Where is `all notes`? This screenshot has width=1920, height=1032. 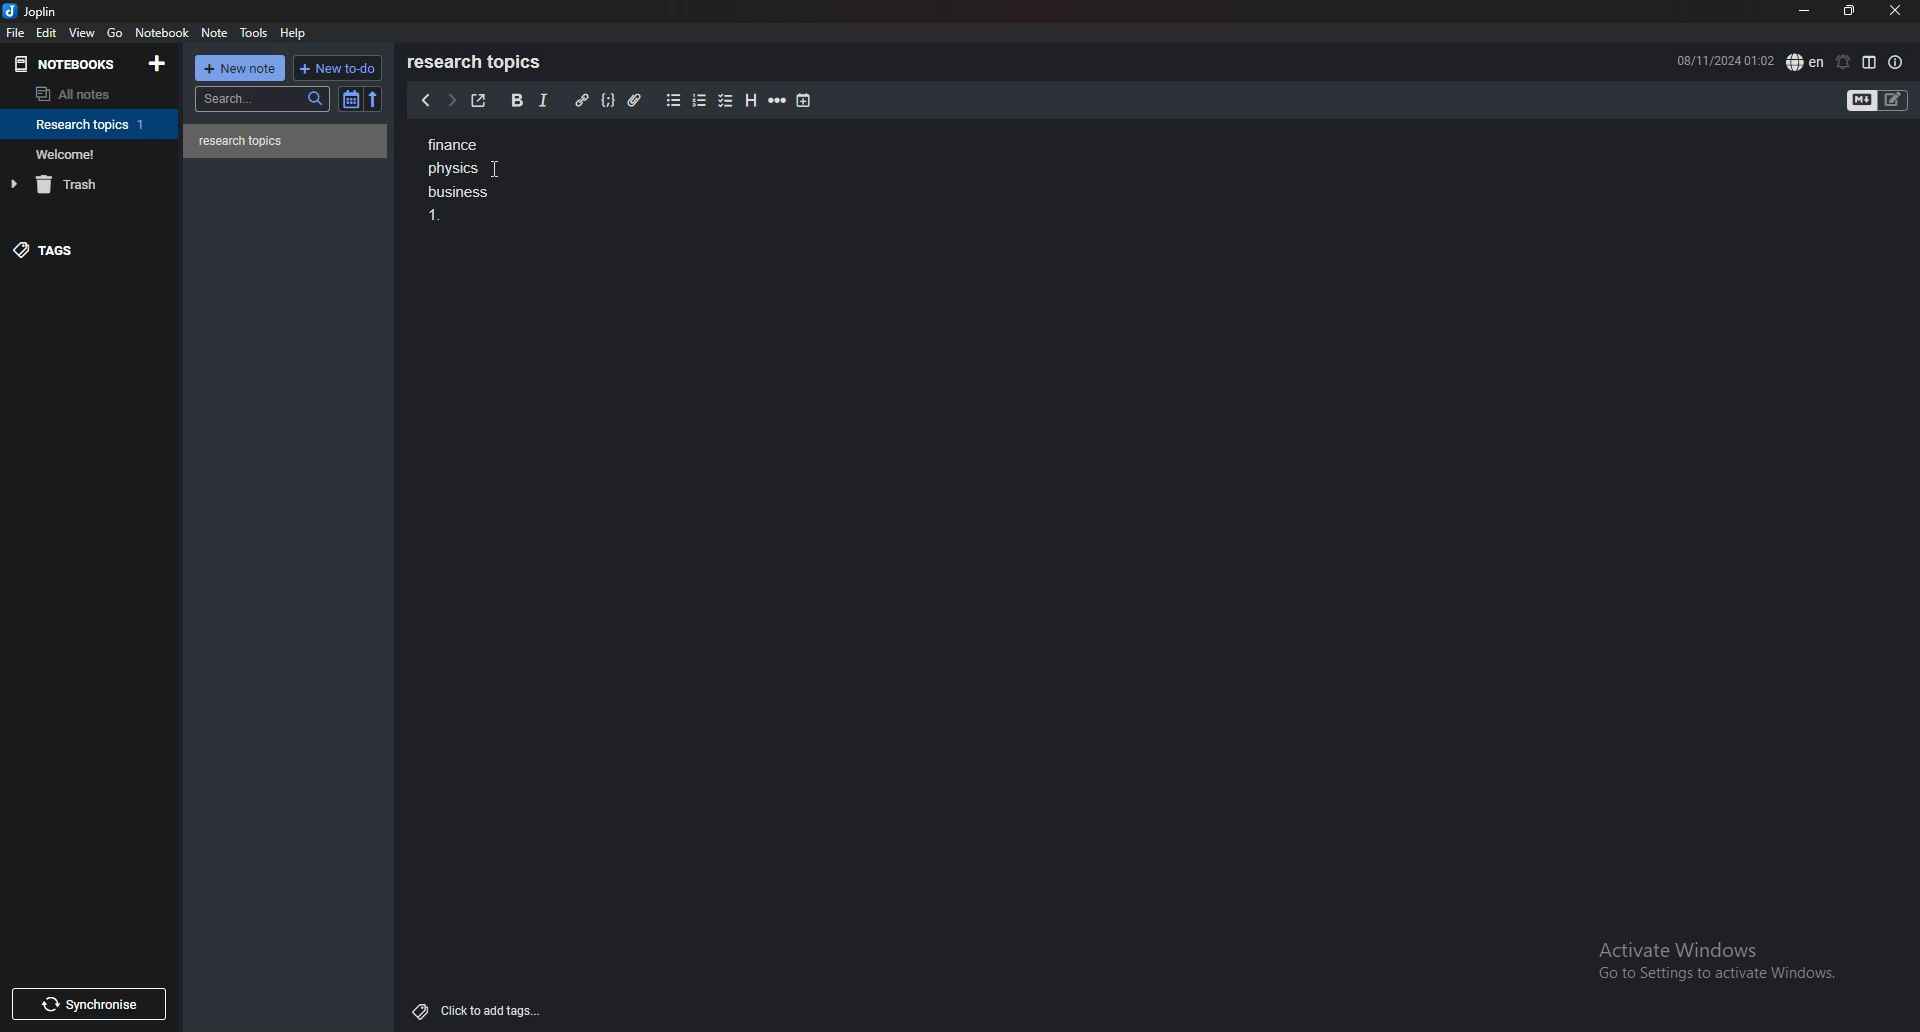 all notes is located at coordinates (82, 95).